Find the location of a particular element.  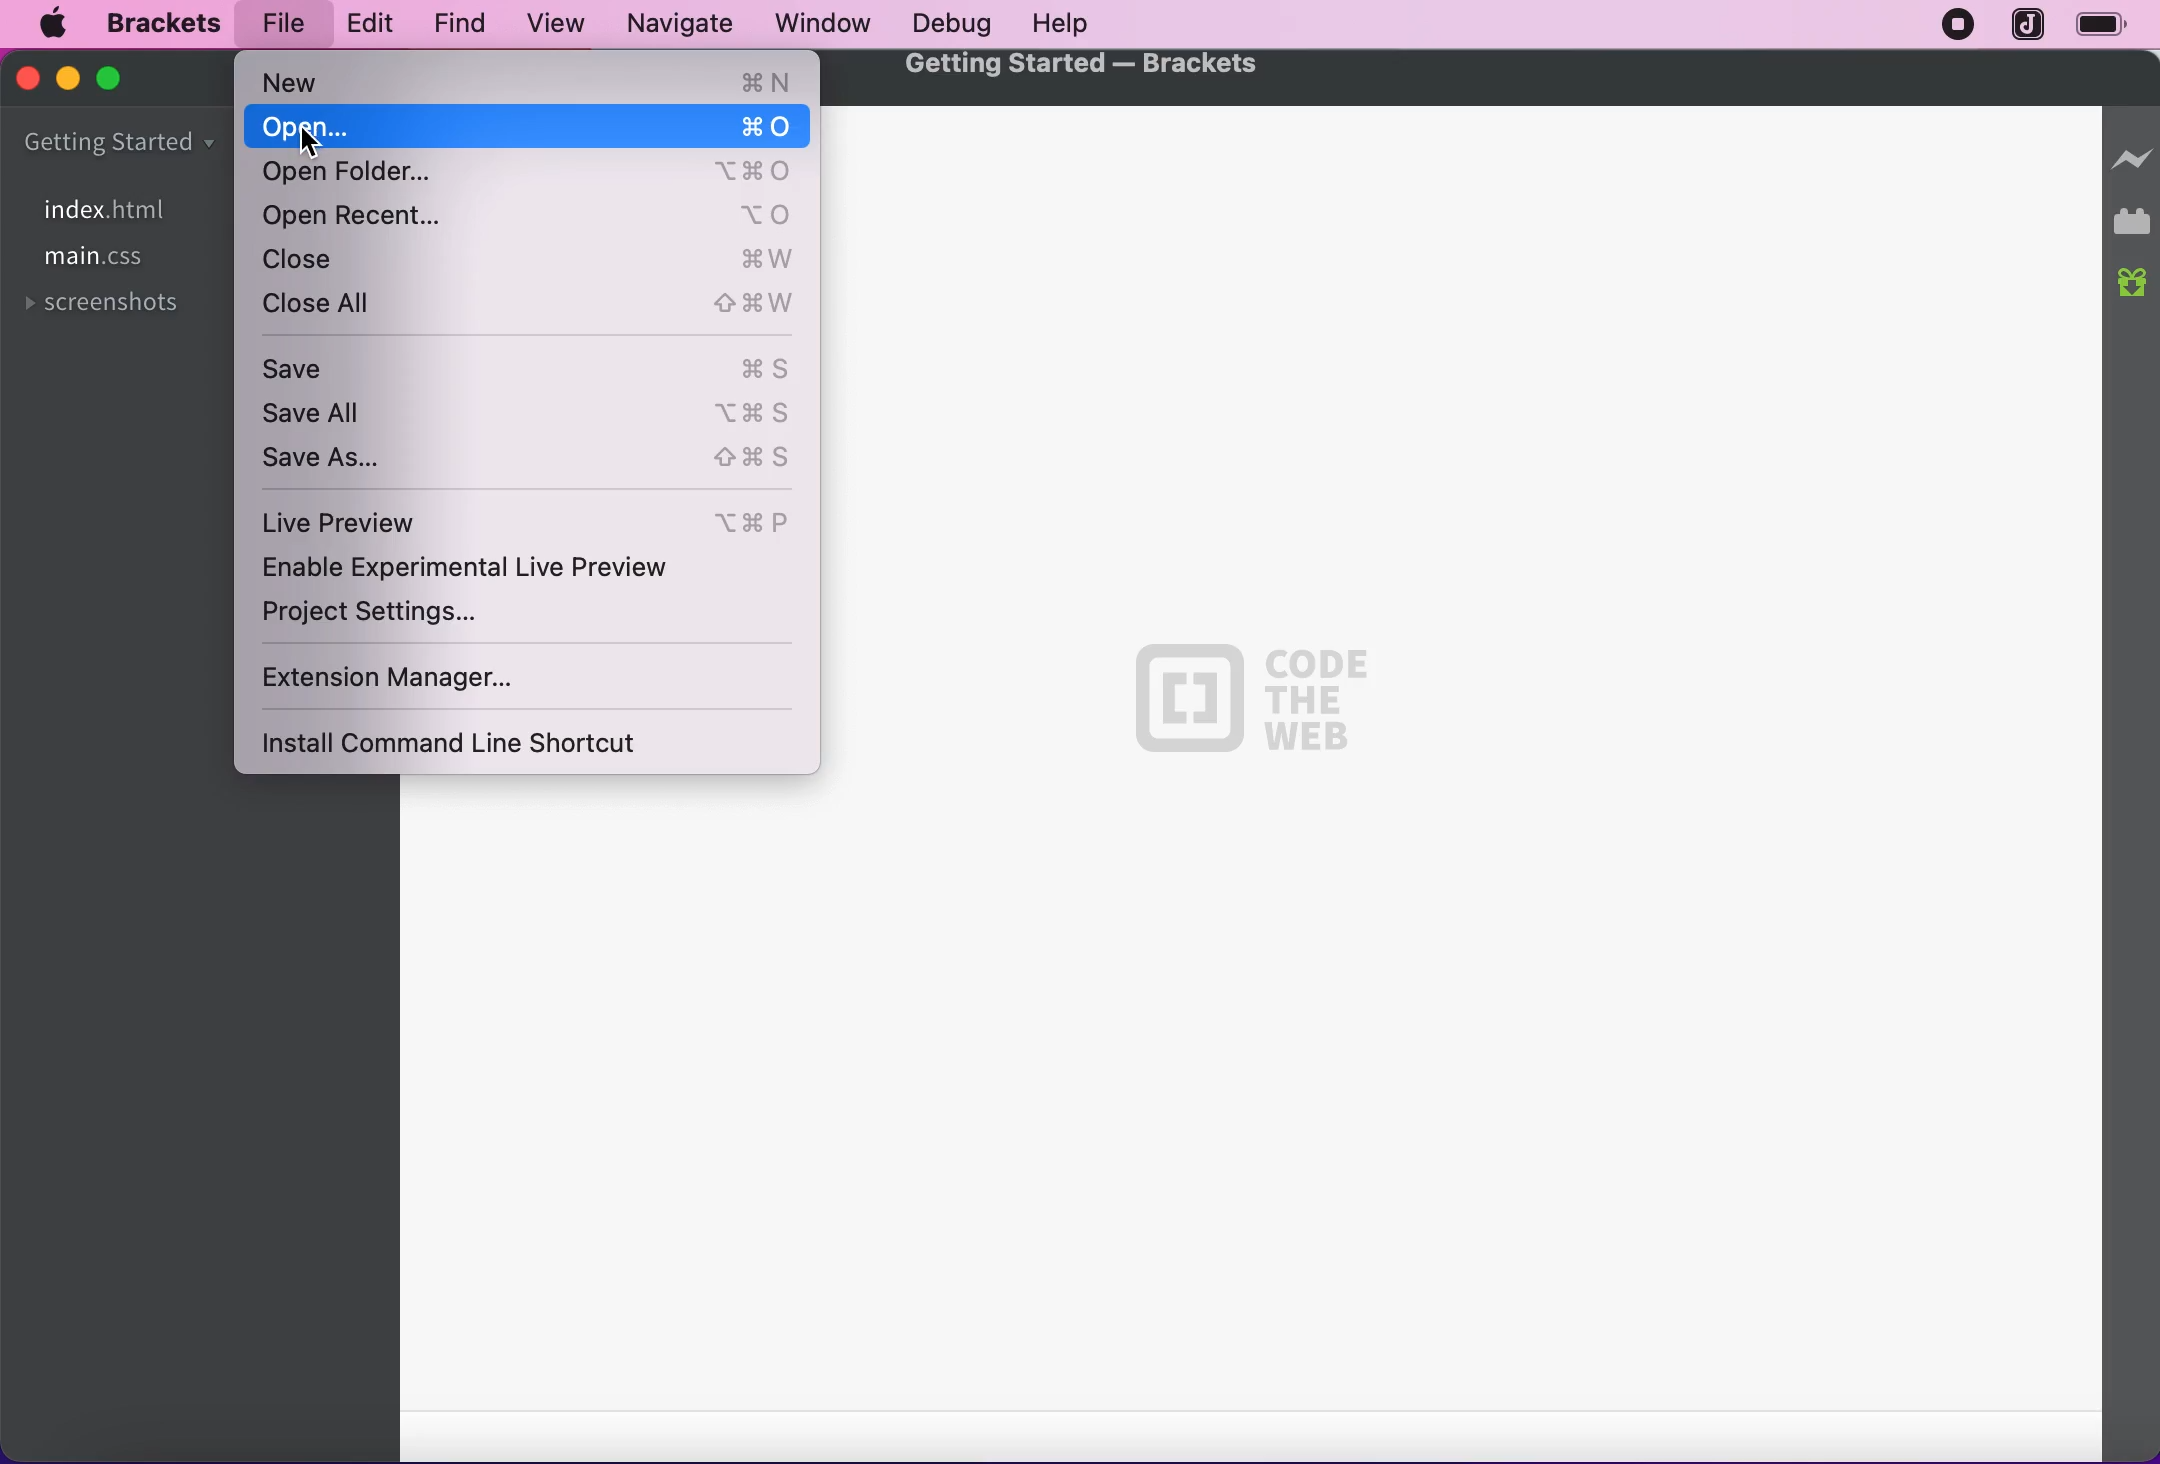

save is located at coordinates (531, 366).